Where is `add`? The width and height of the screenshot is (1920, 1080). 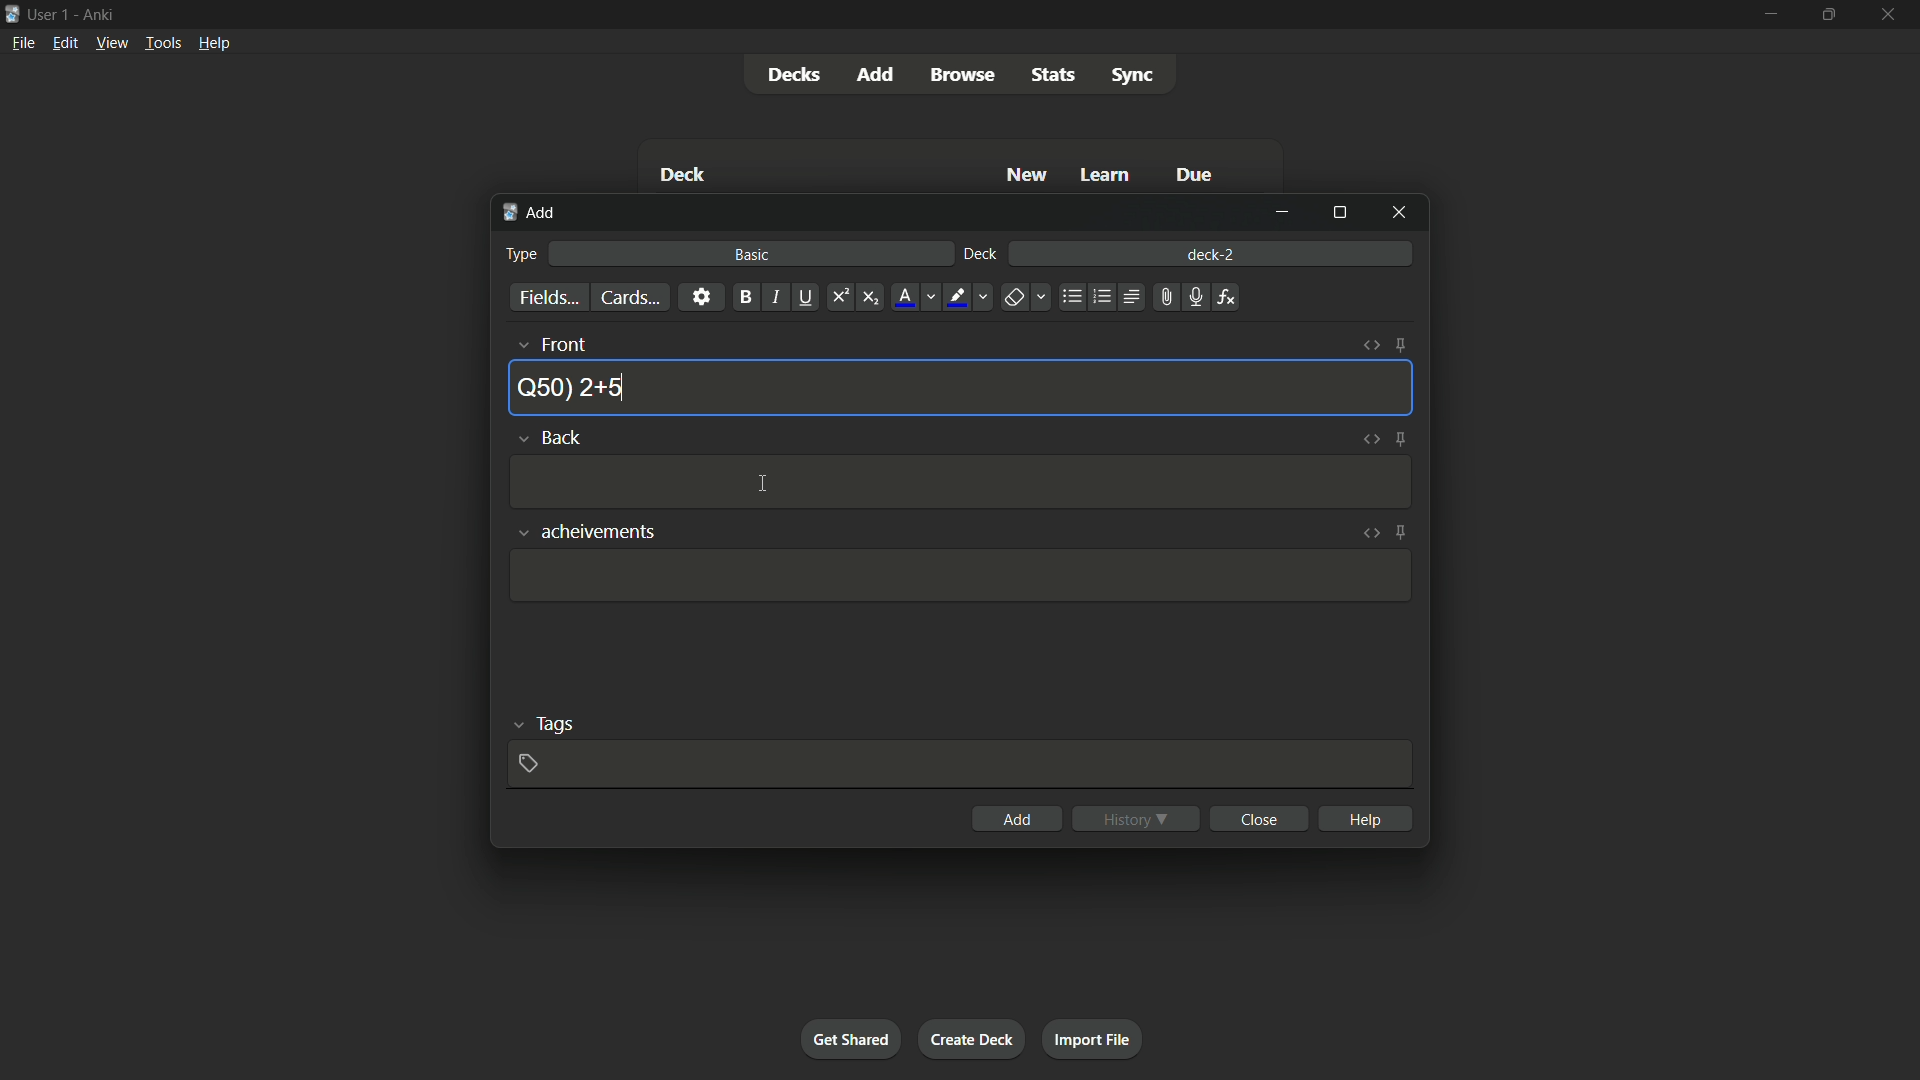 add is located at coordinates (1017, 817).